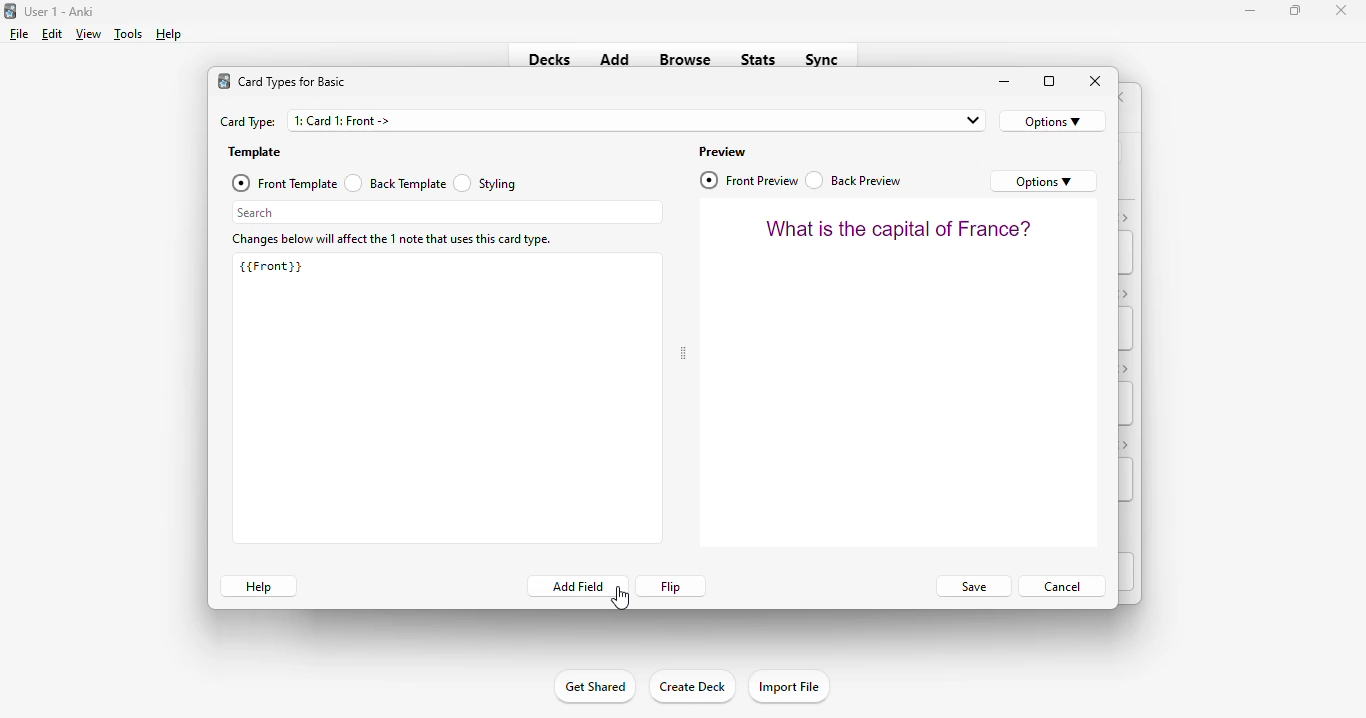  What do you see at coordinates (1096, 81) in the screenshot?
I see `close` at bounding box center [1096, 81].